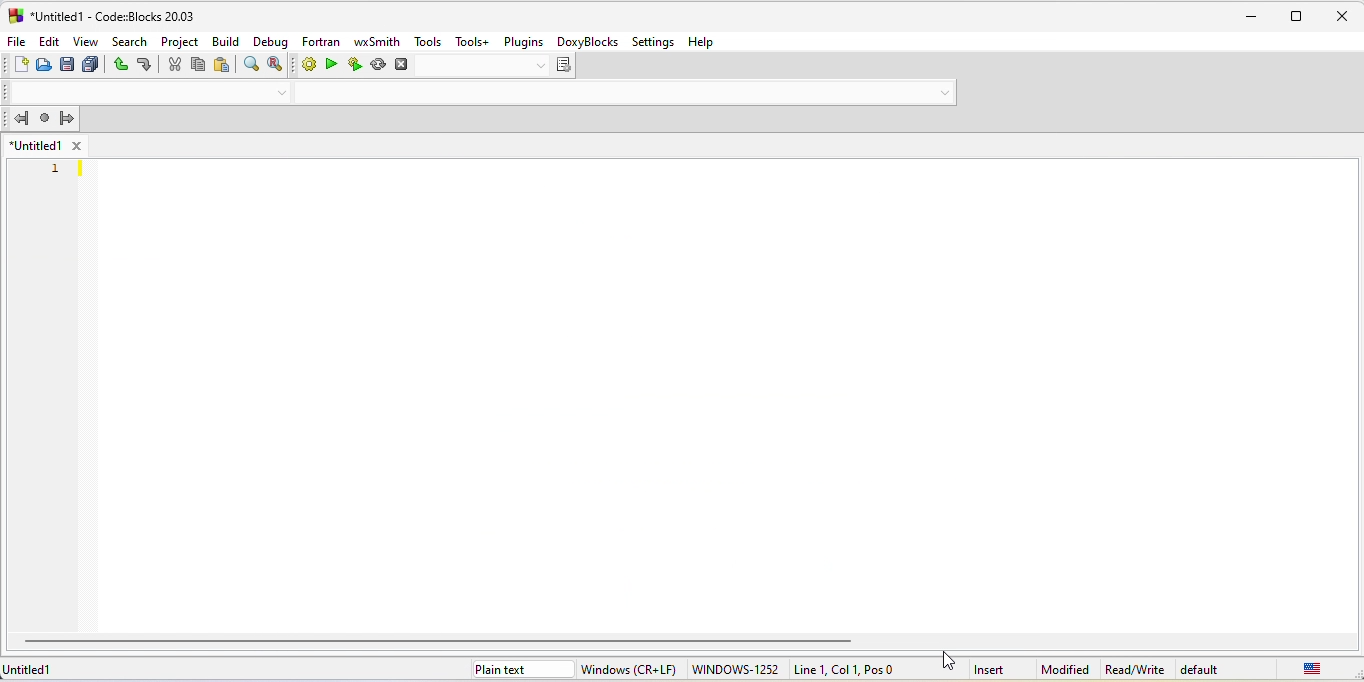 The height and width of the screenshot is (682, 1364). What do you see at coordinates (179, 42) in the screenshot?
I see `project` at bounding box center [179, 42].